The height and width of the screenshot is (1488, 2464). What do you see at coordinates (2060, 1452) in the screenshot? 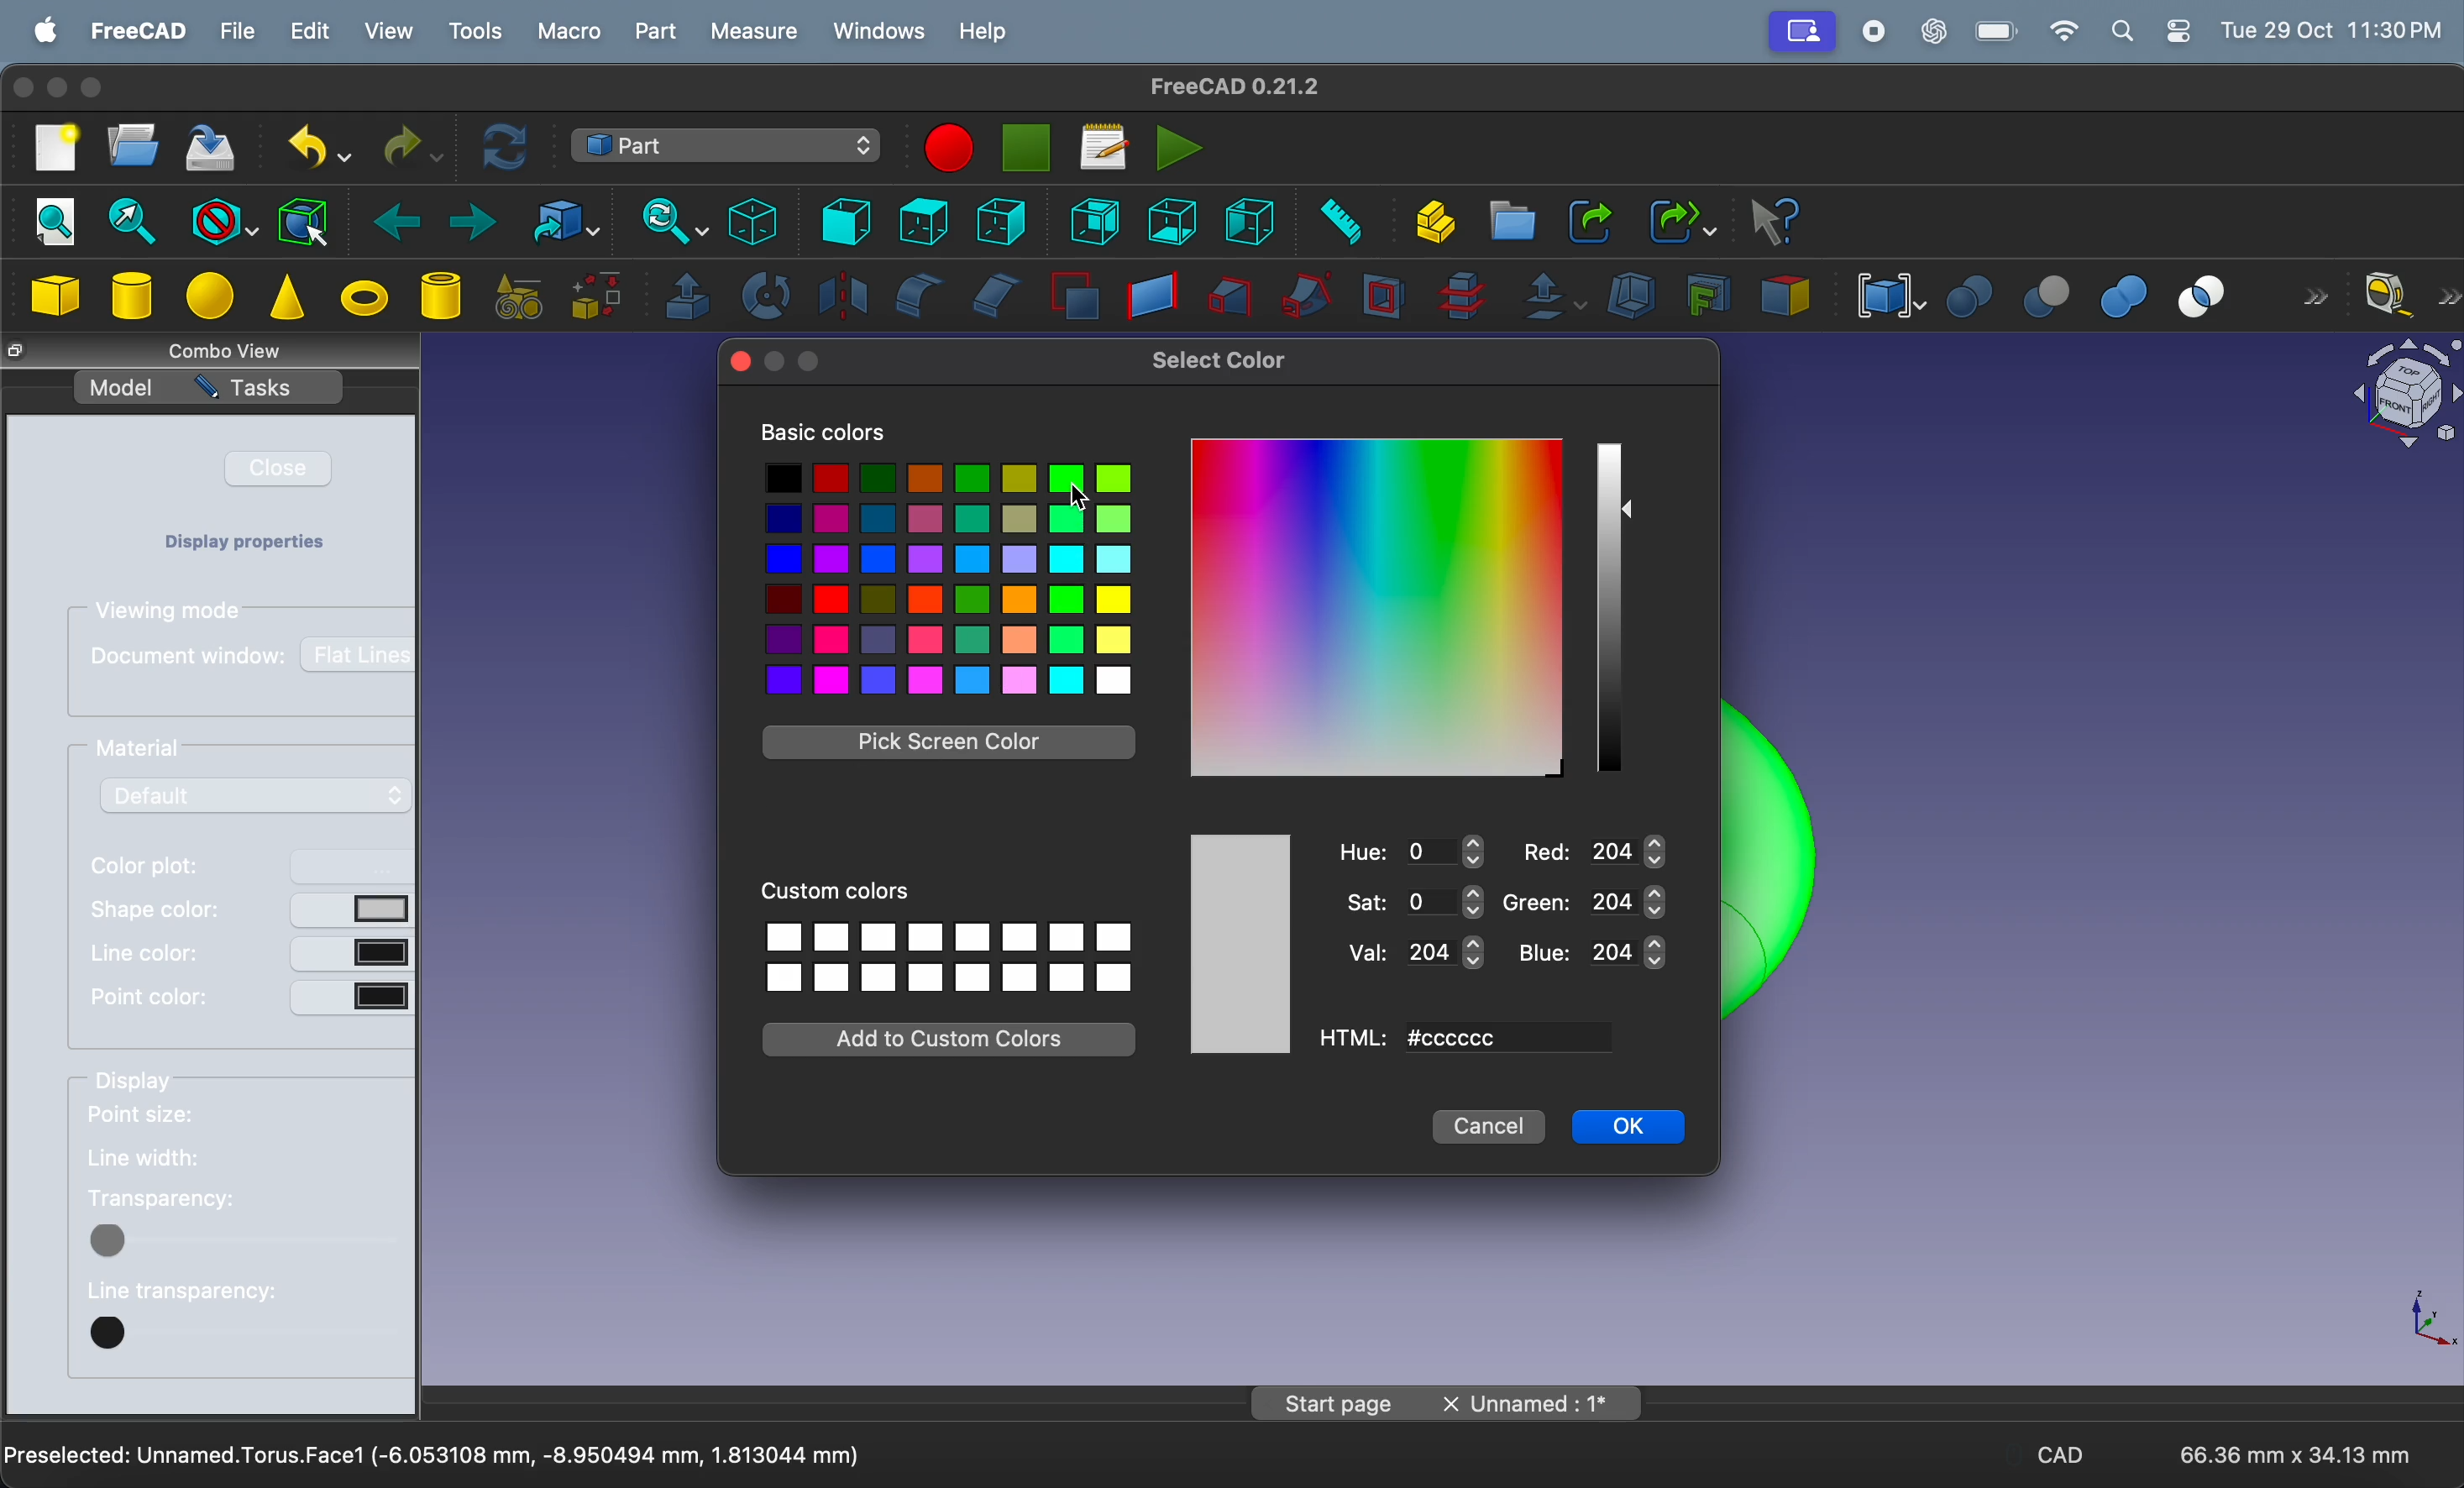
I see `CAD` at bounding box center [2060, 1452].